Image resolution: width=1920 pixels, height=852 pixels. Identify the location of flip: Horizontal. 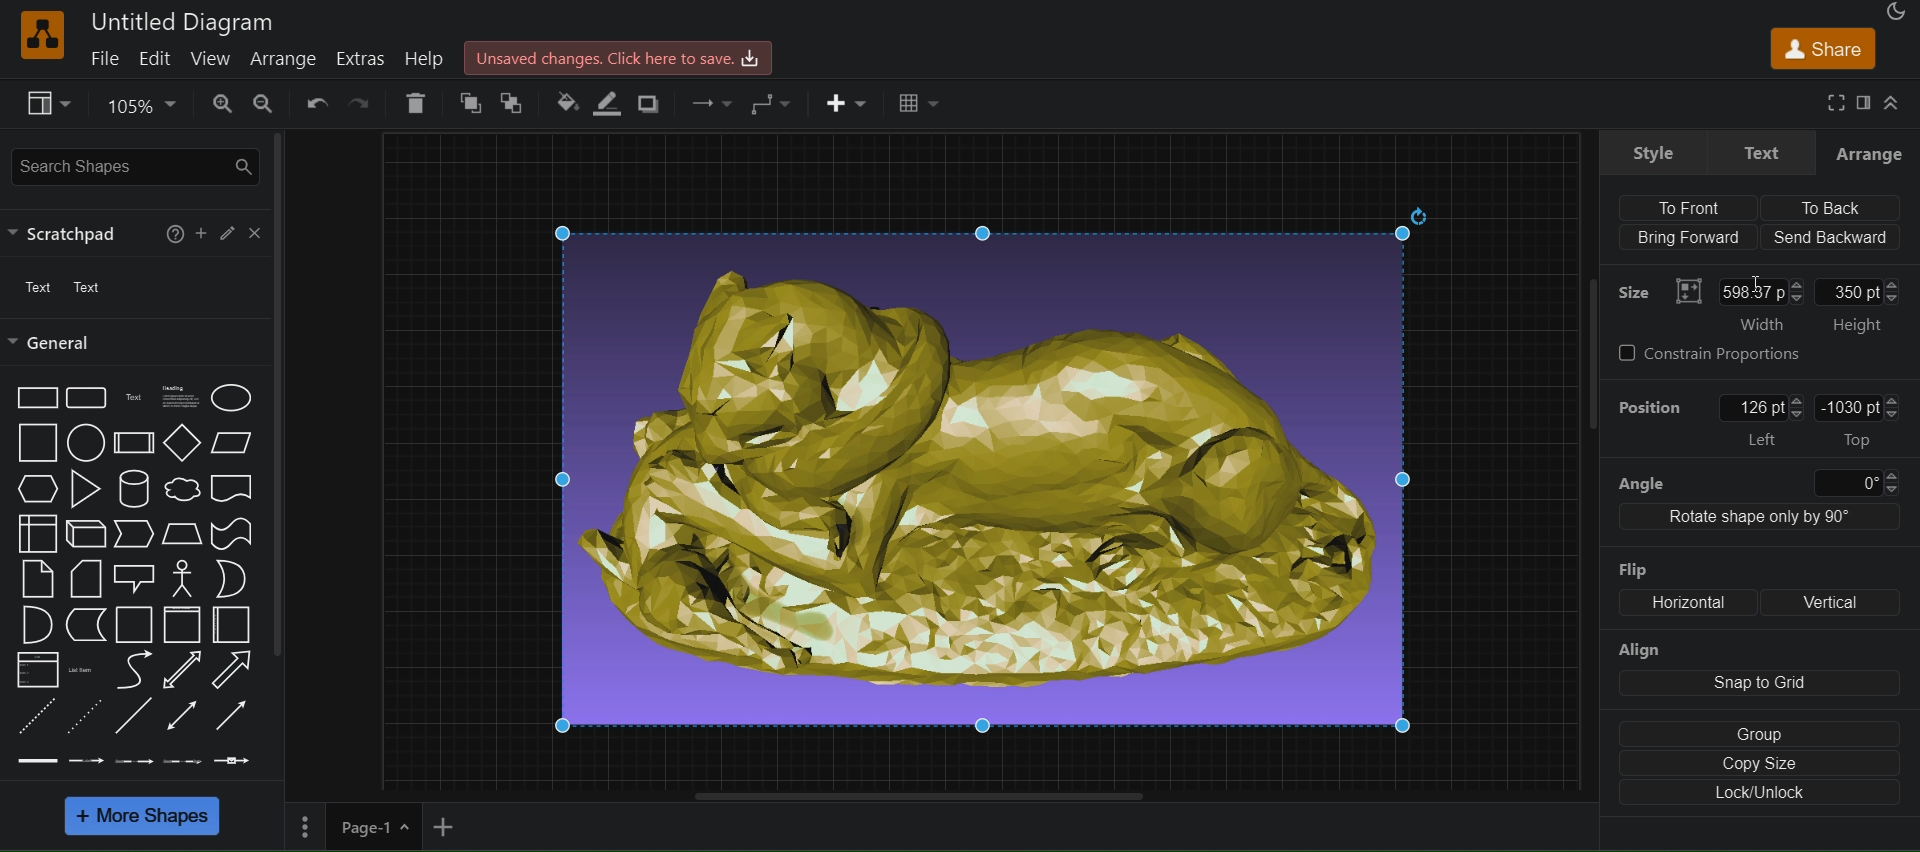
(1674, 603).